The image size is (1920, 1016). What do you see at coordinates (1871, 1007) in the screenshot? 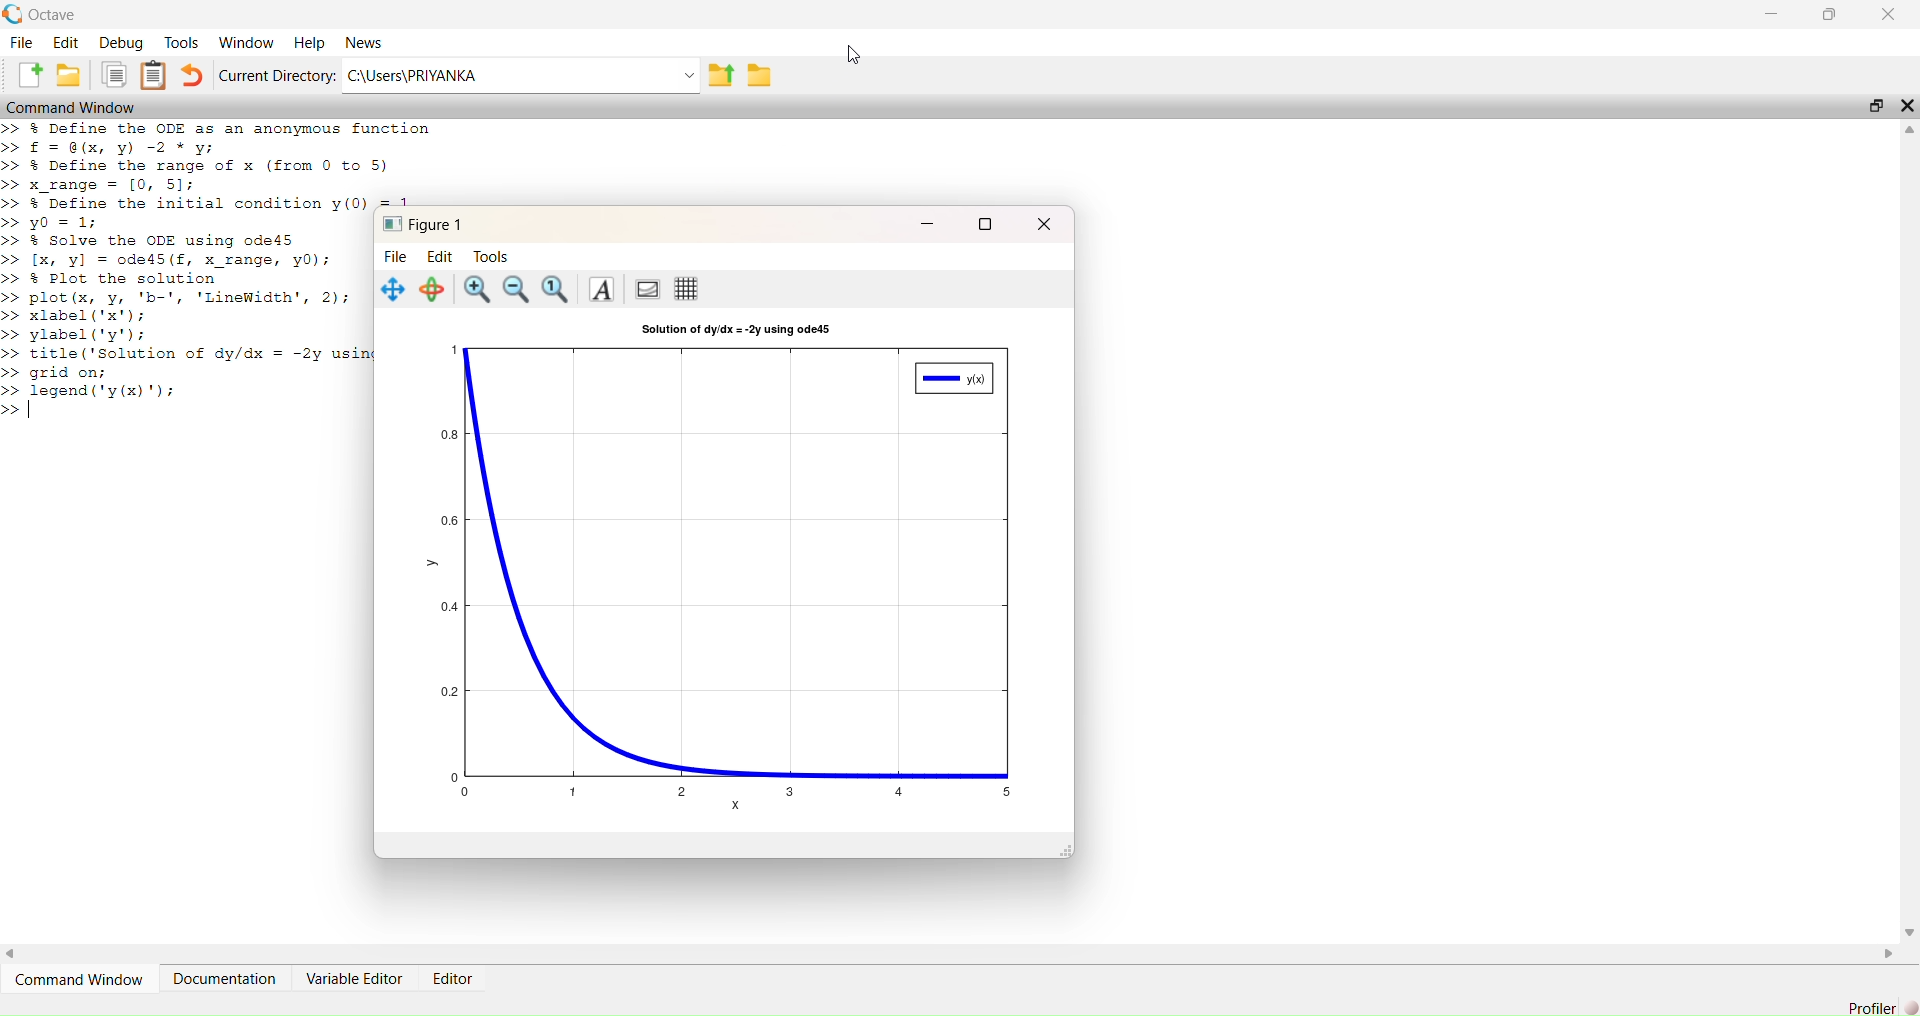
I see `Profiler` at bounding box center [1871, 1007].